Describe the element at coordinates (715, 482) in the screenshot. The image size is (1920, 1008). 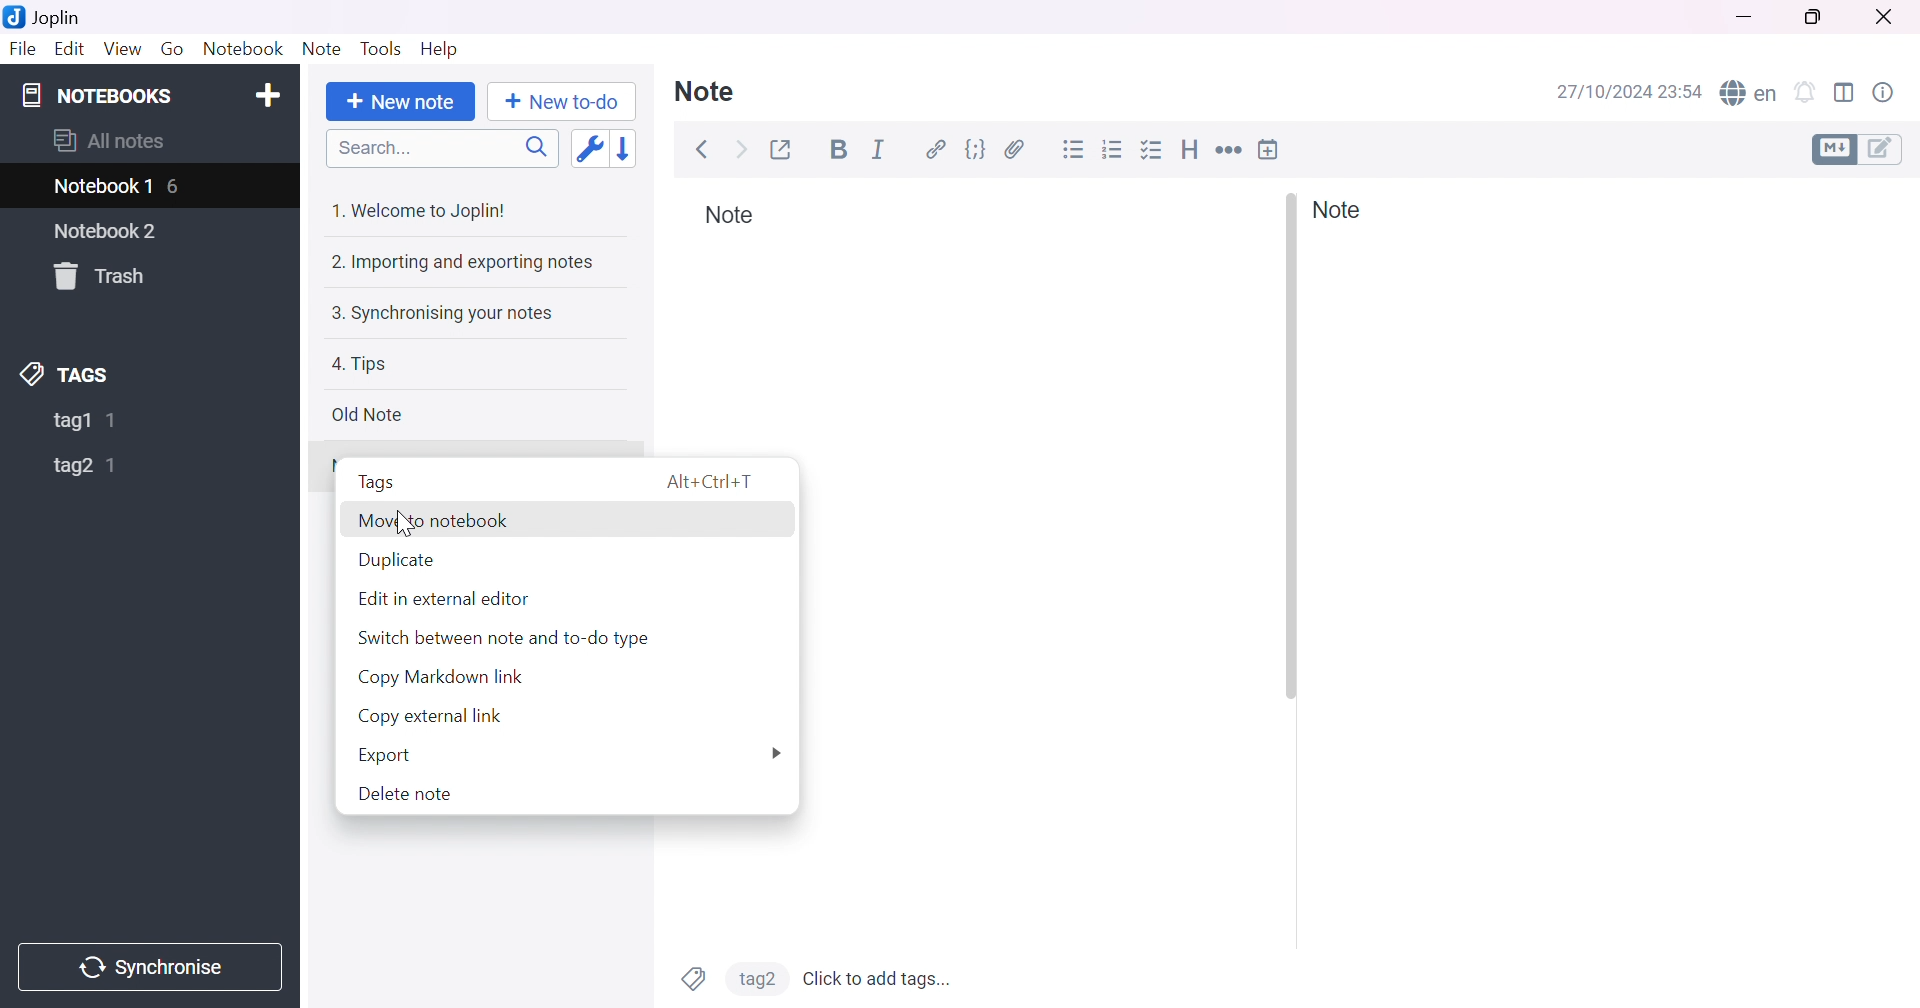
I see `Alt+Ctrl+T` at that location.